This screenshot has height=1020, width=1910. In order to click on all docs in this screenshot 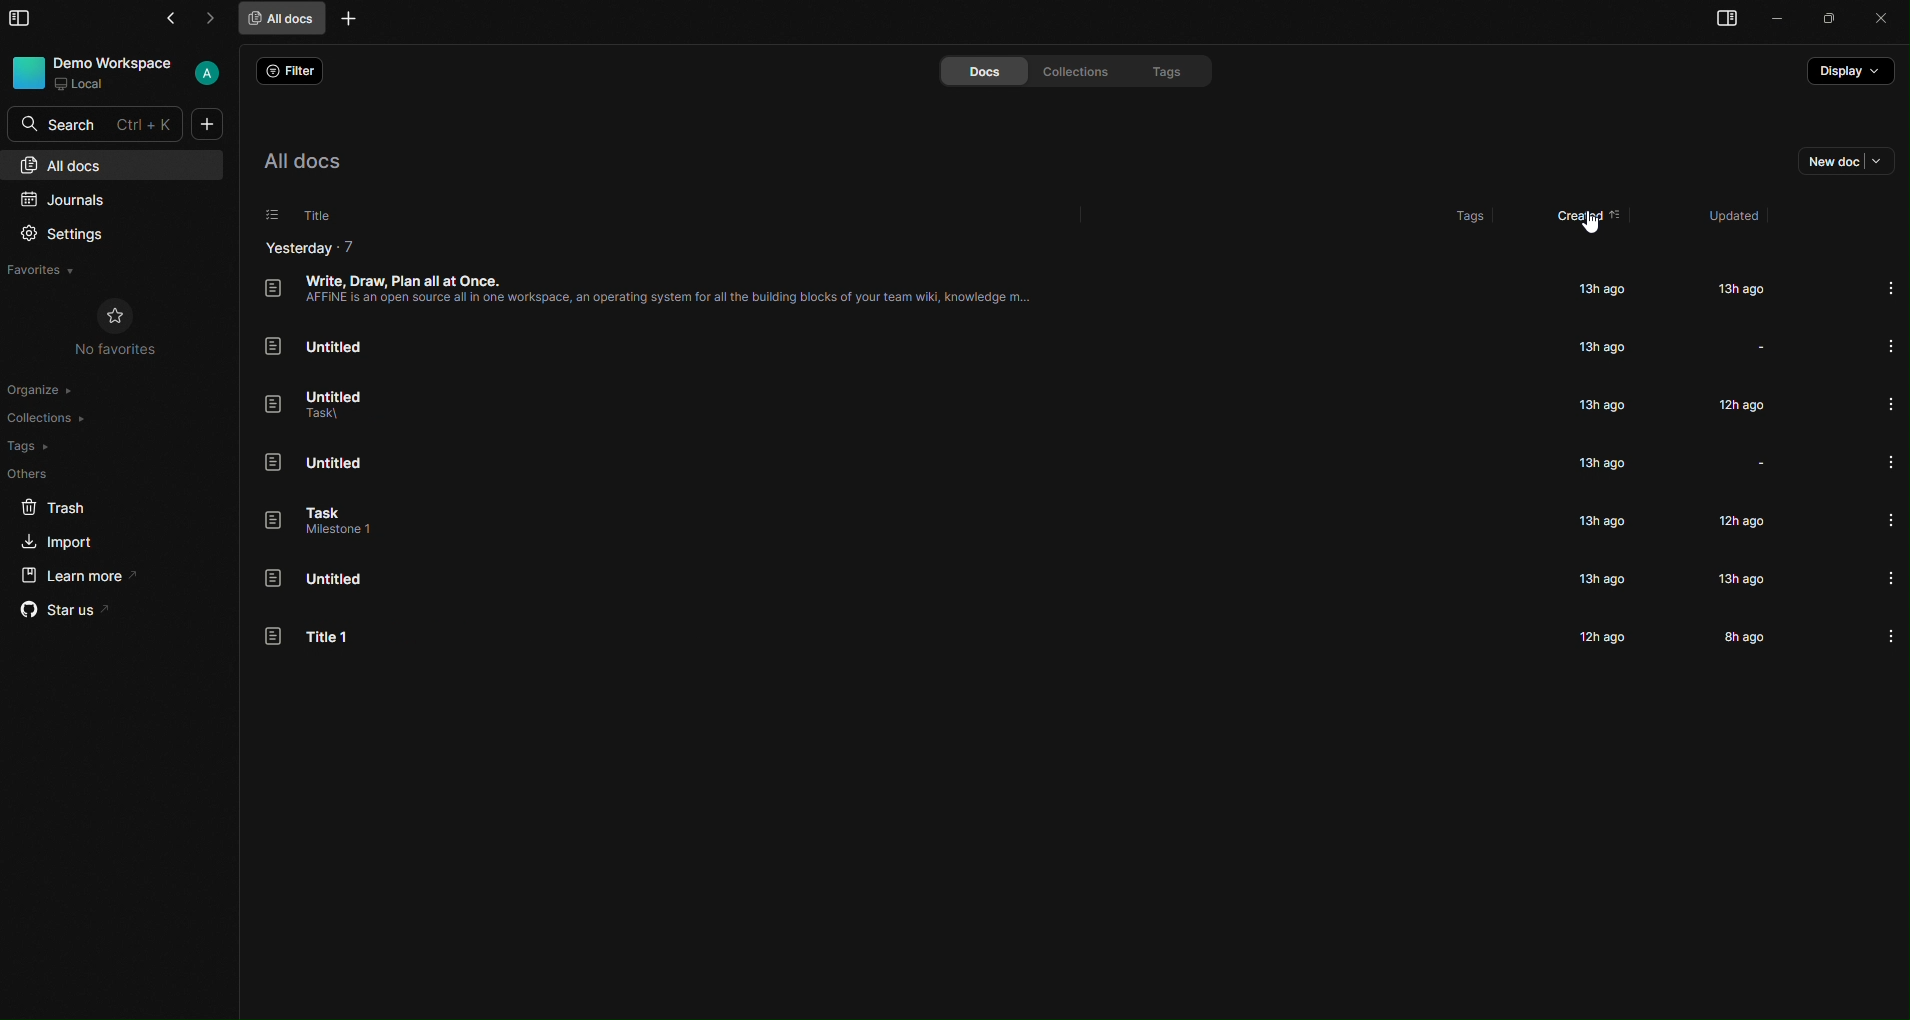, I will do `click(125, 164)`.